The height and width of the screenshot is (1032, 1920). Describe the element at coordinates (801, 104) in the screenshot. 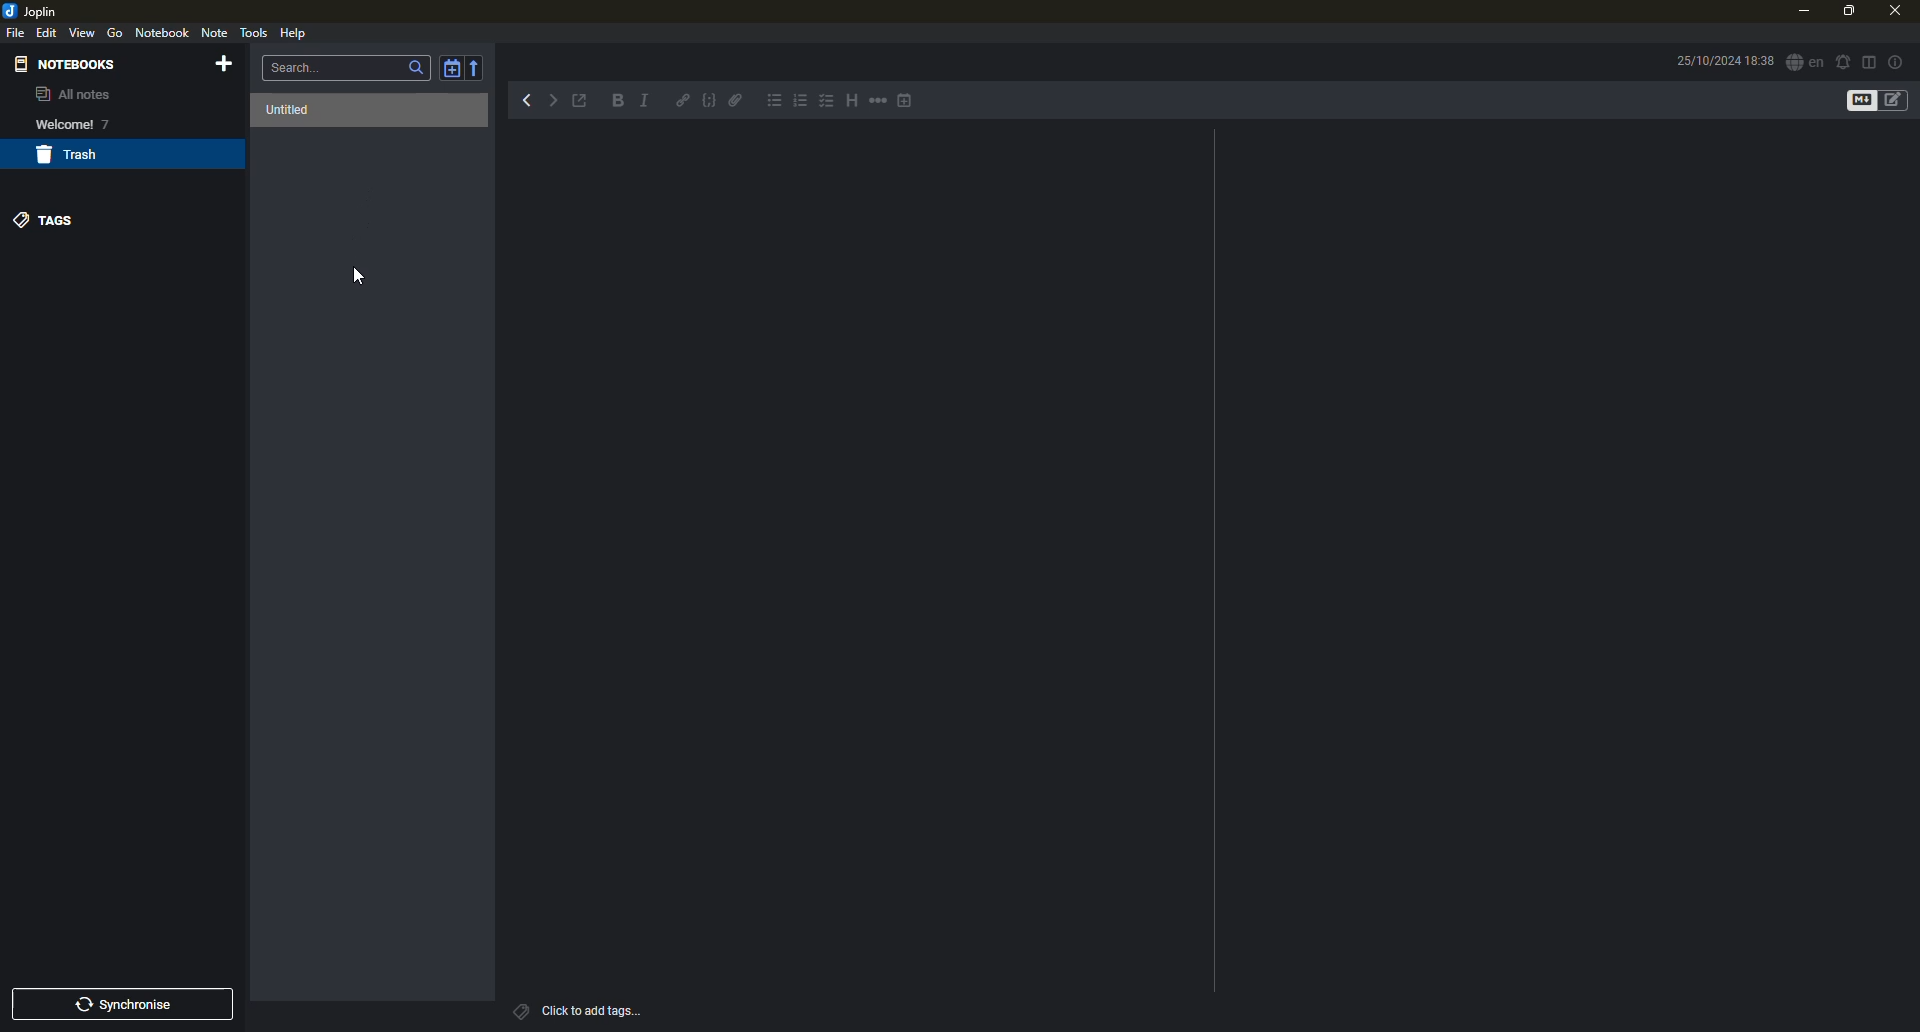

I see `numbered list` at that location.